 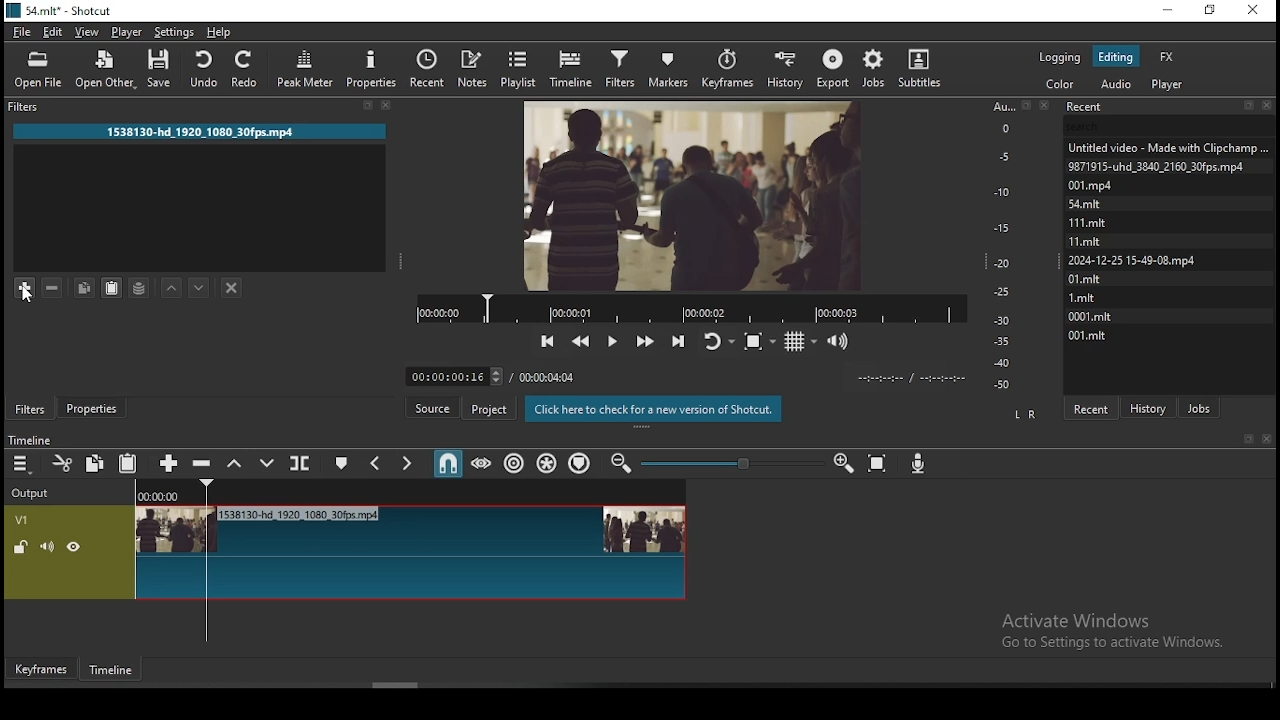 I want to click on logging, so click(x=1061, y=57).